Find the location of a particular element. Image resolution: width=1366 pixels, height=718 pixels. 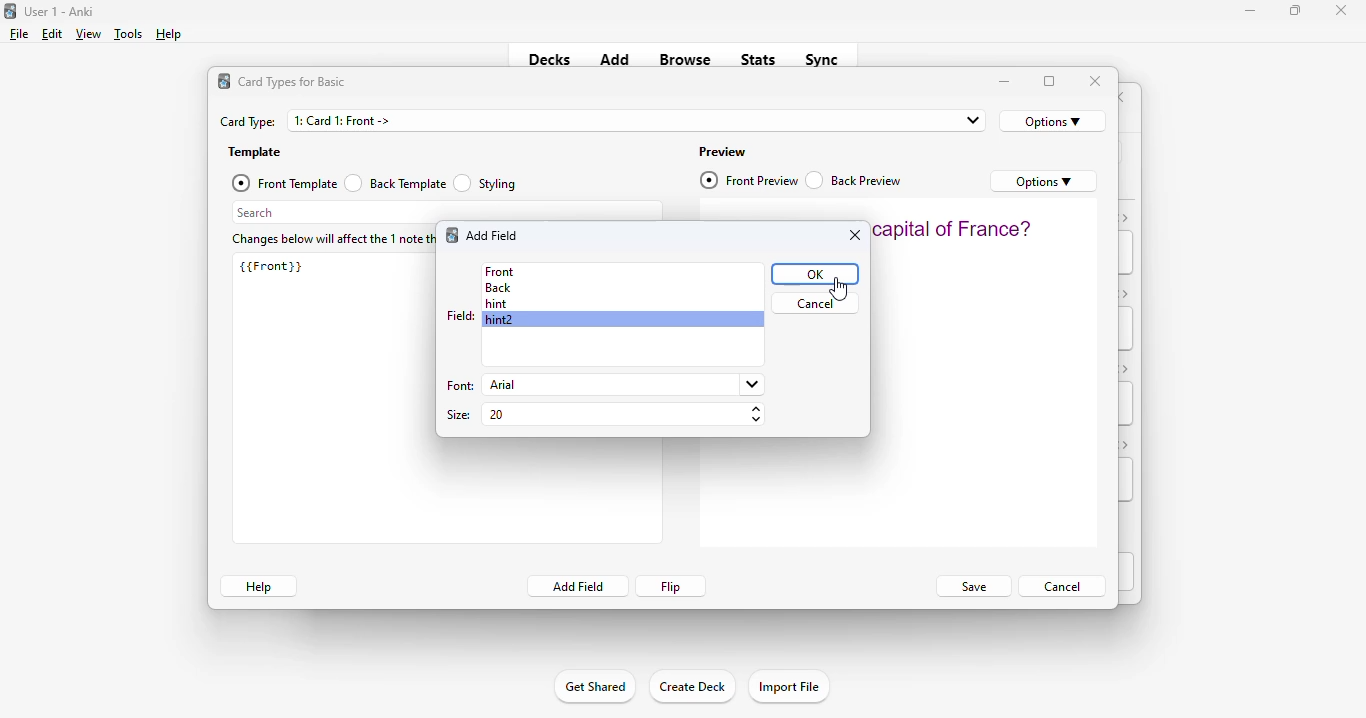

view is located at coordinates (88, 33).